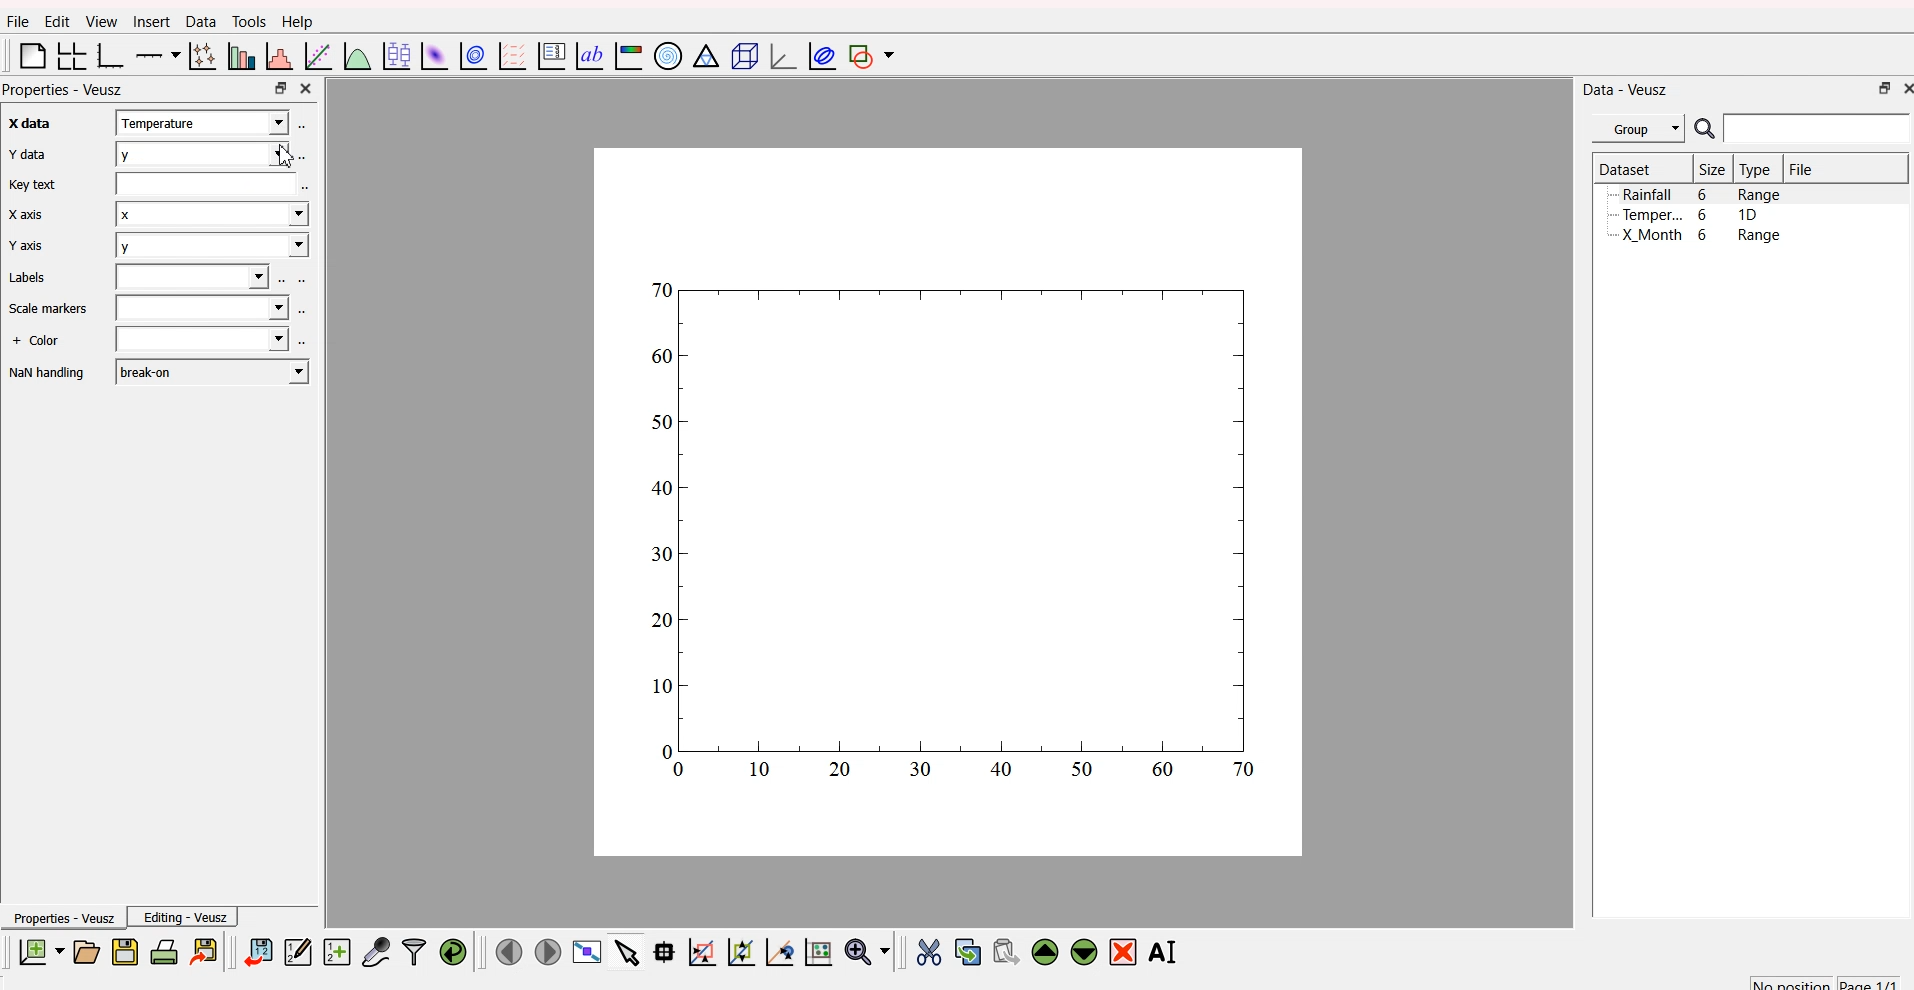 The width and height of the screenshot is (1914, 990). What do you see at coordinates (70, 57) in the screenshot?
I see `arrange grid in graph` at bounding box center [70, 57].